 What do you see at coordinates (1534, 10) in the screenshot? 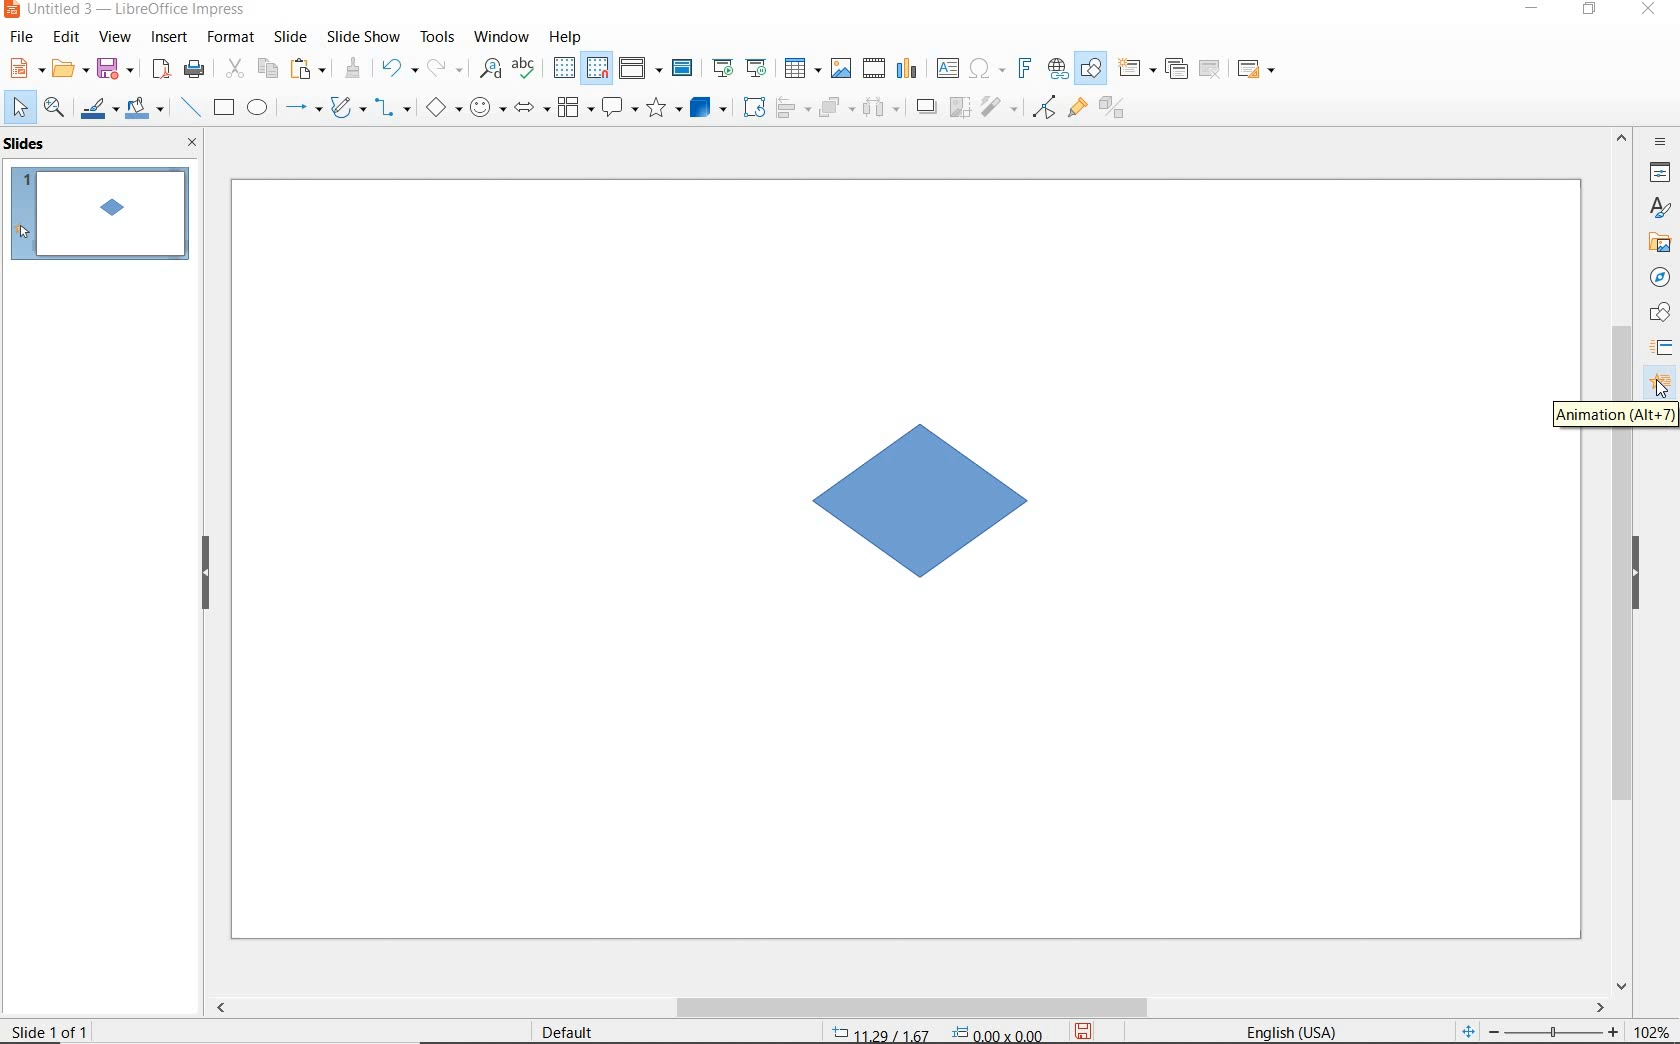
I see `minimize` at bounding box center [1534, 10].